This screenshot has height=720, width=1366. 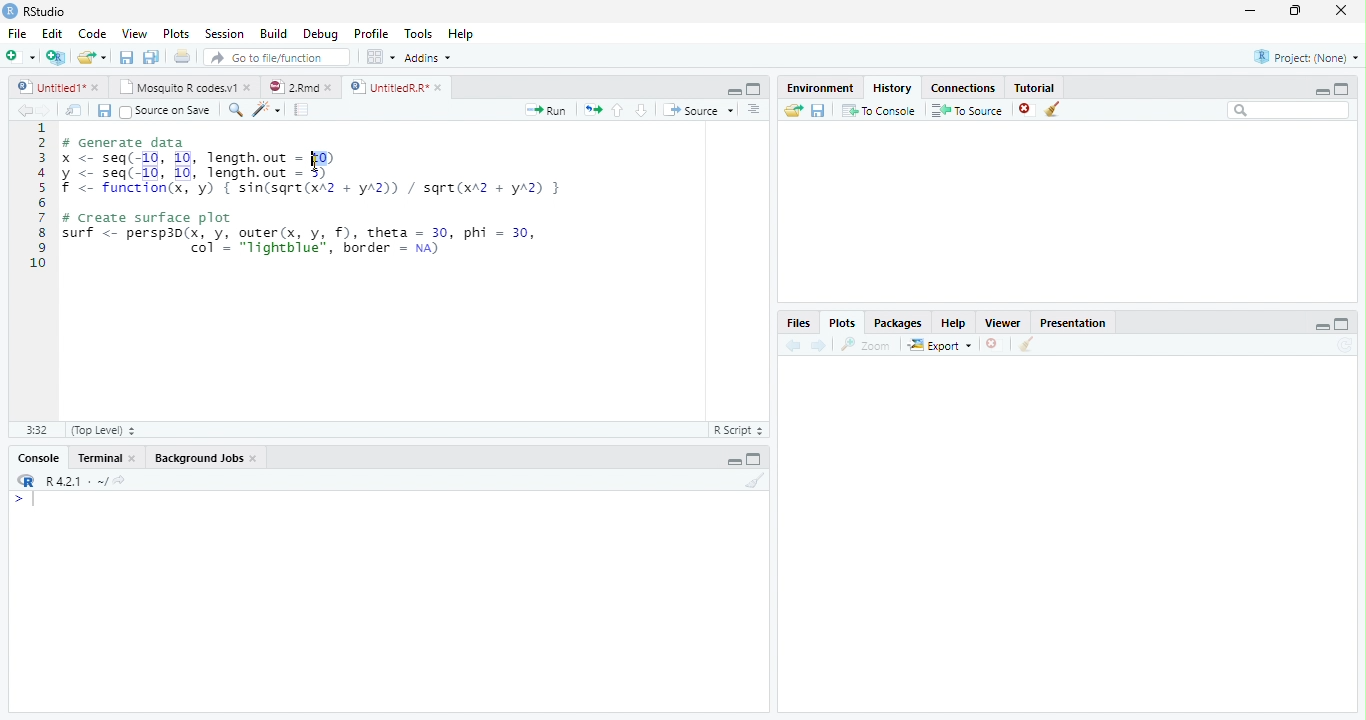 I want to click on View, so click(x=134, y=33).